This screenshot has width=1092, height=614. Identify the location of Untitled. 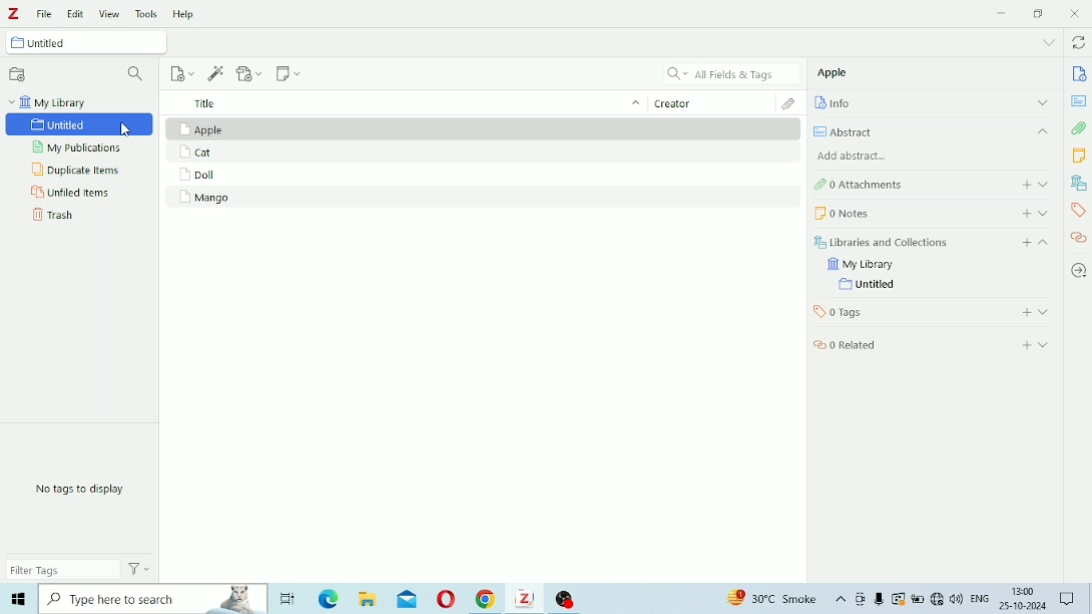
(85, 42).